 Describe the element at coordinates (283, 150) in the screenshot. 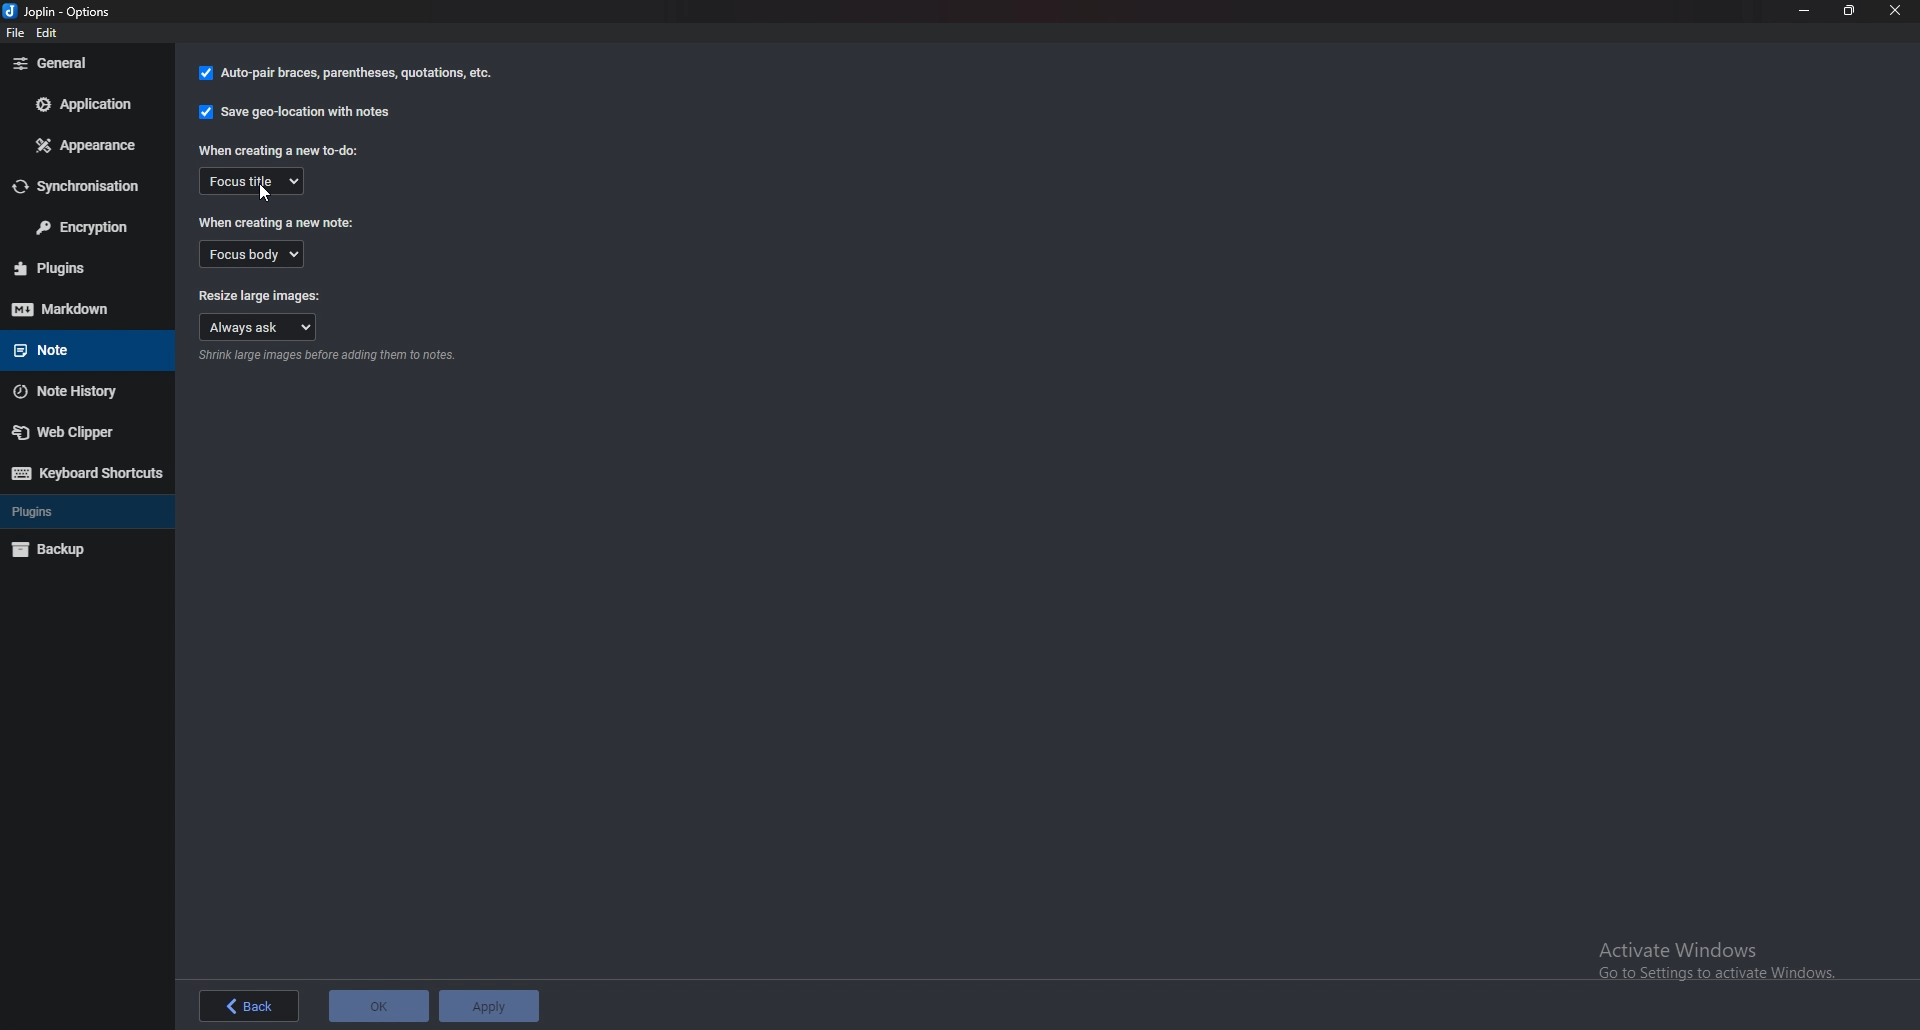

I see `When creating a new to do` at that location.